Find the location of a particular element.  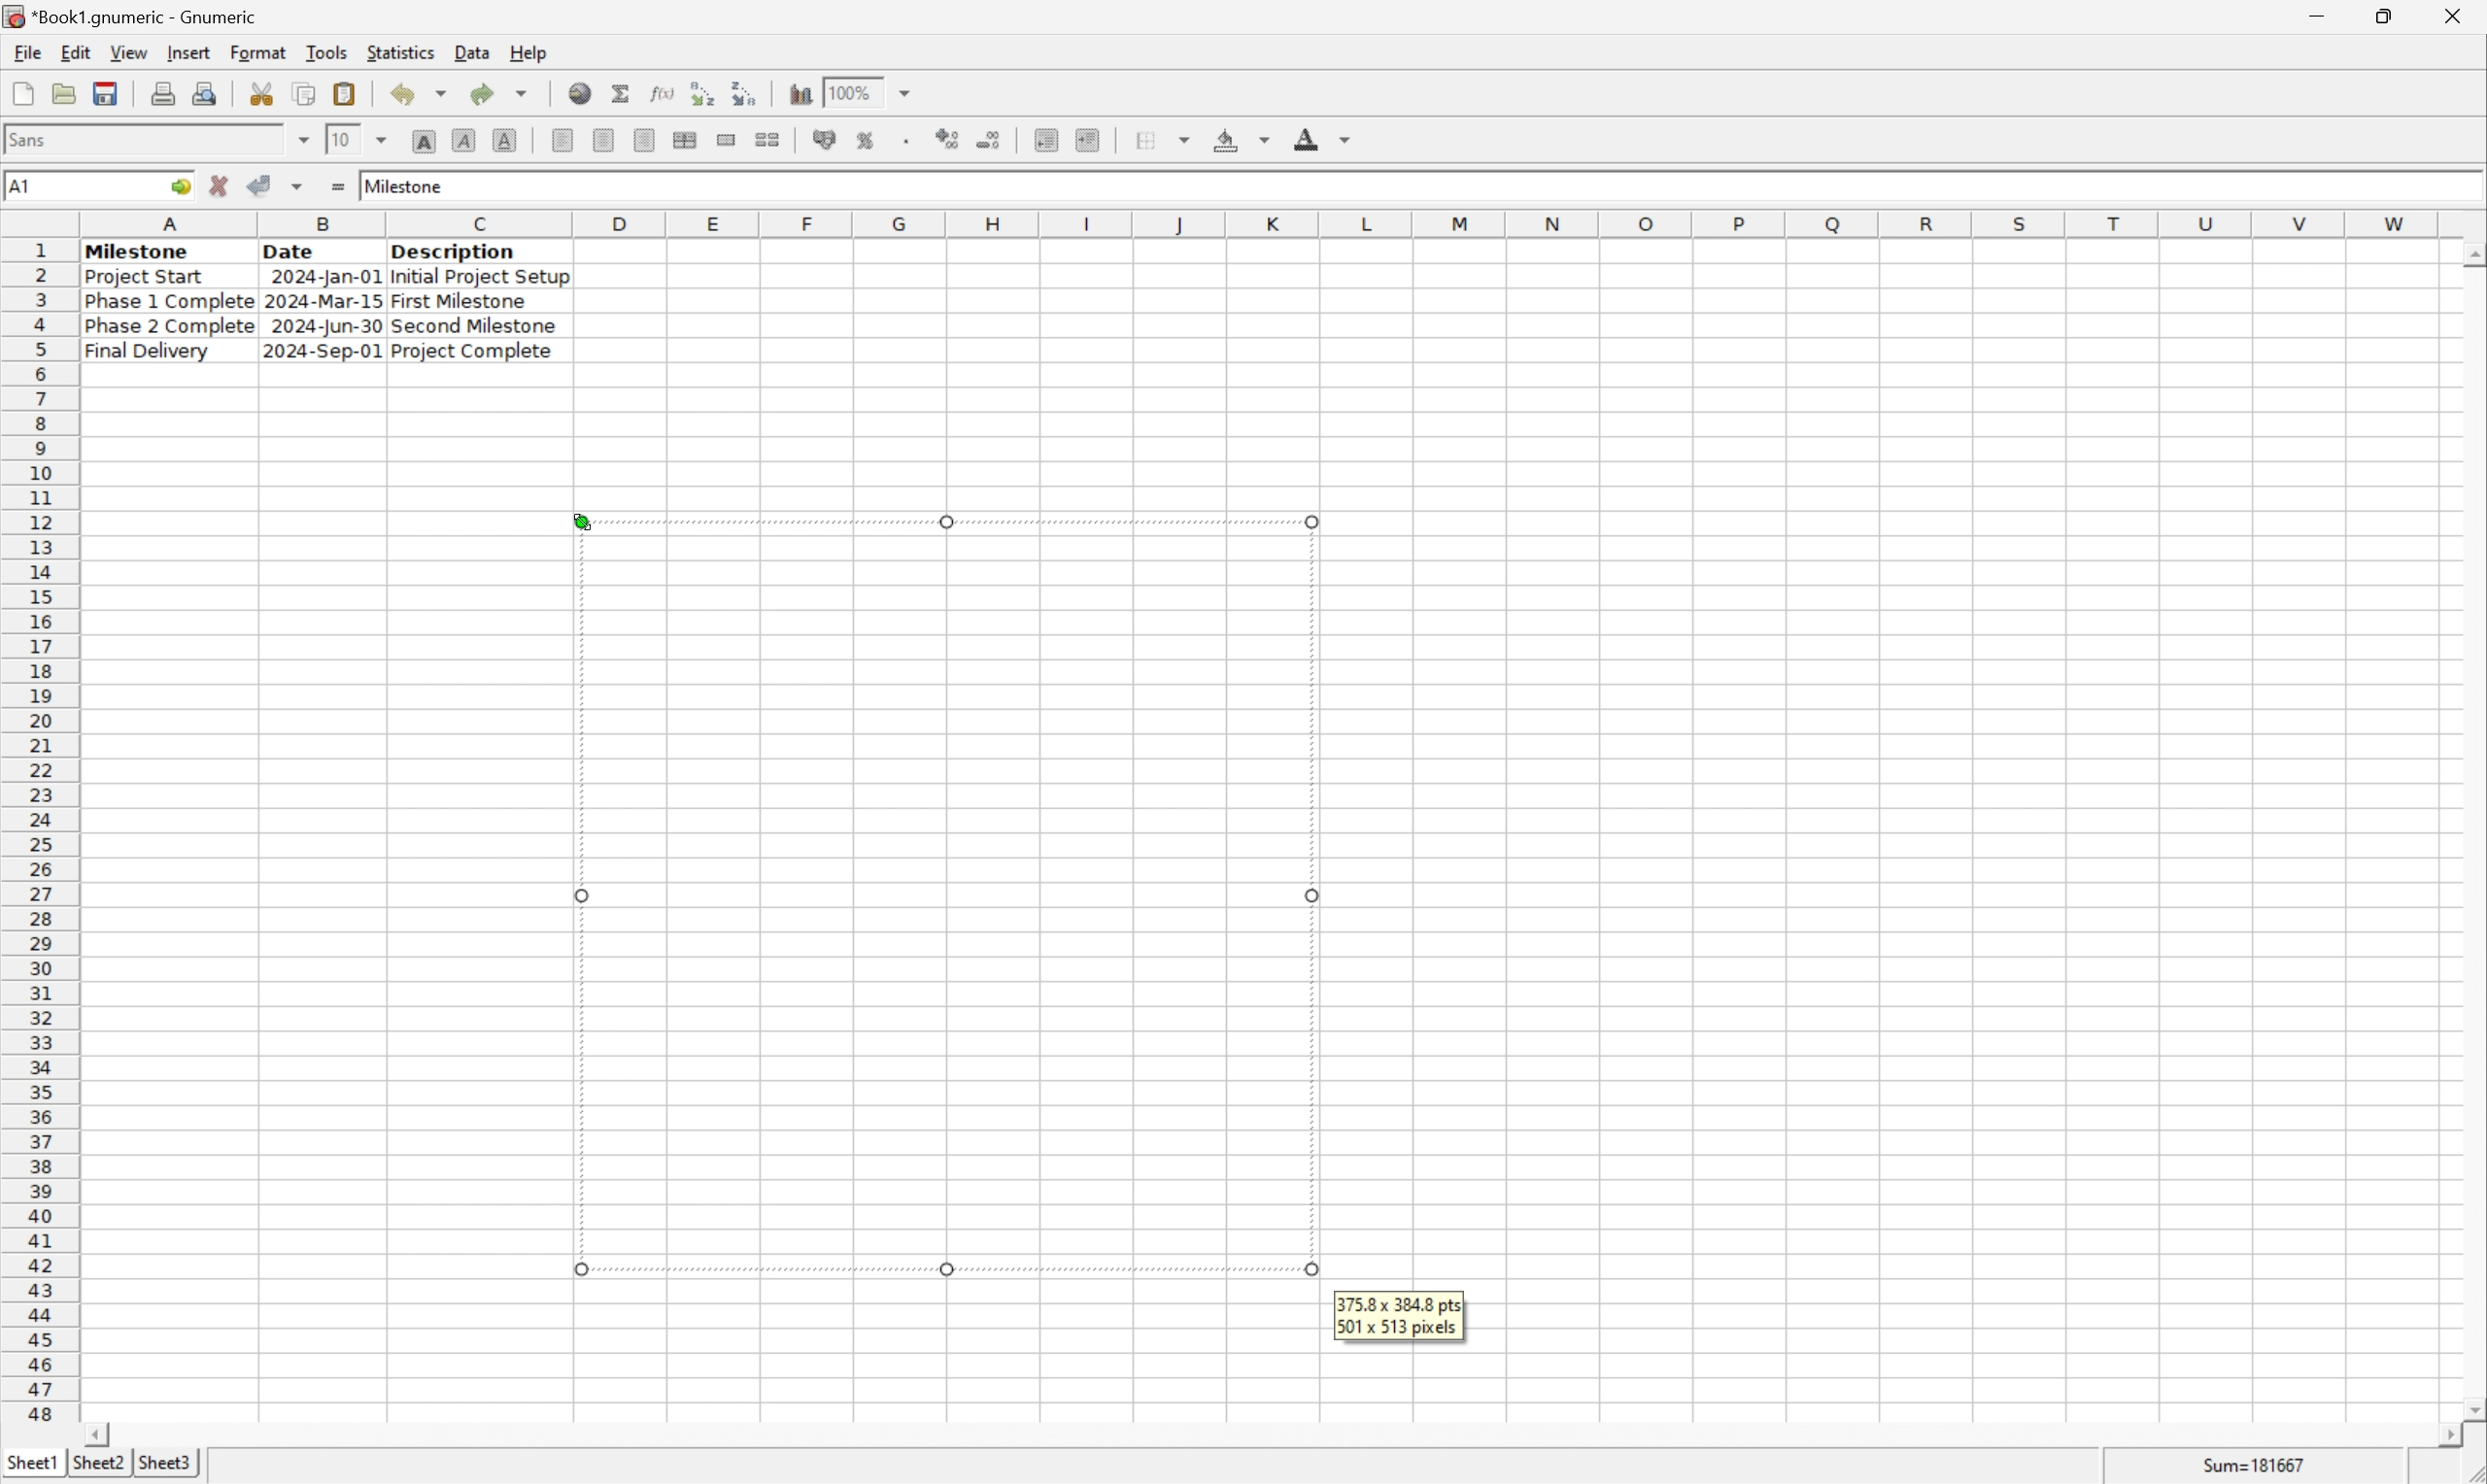

Sum=181667 is located at coordinates (2257, 1463).